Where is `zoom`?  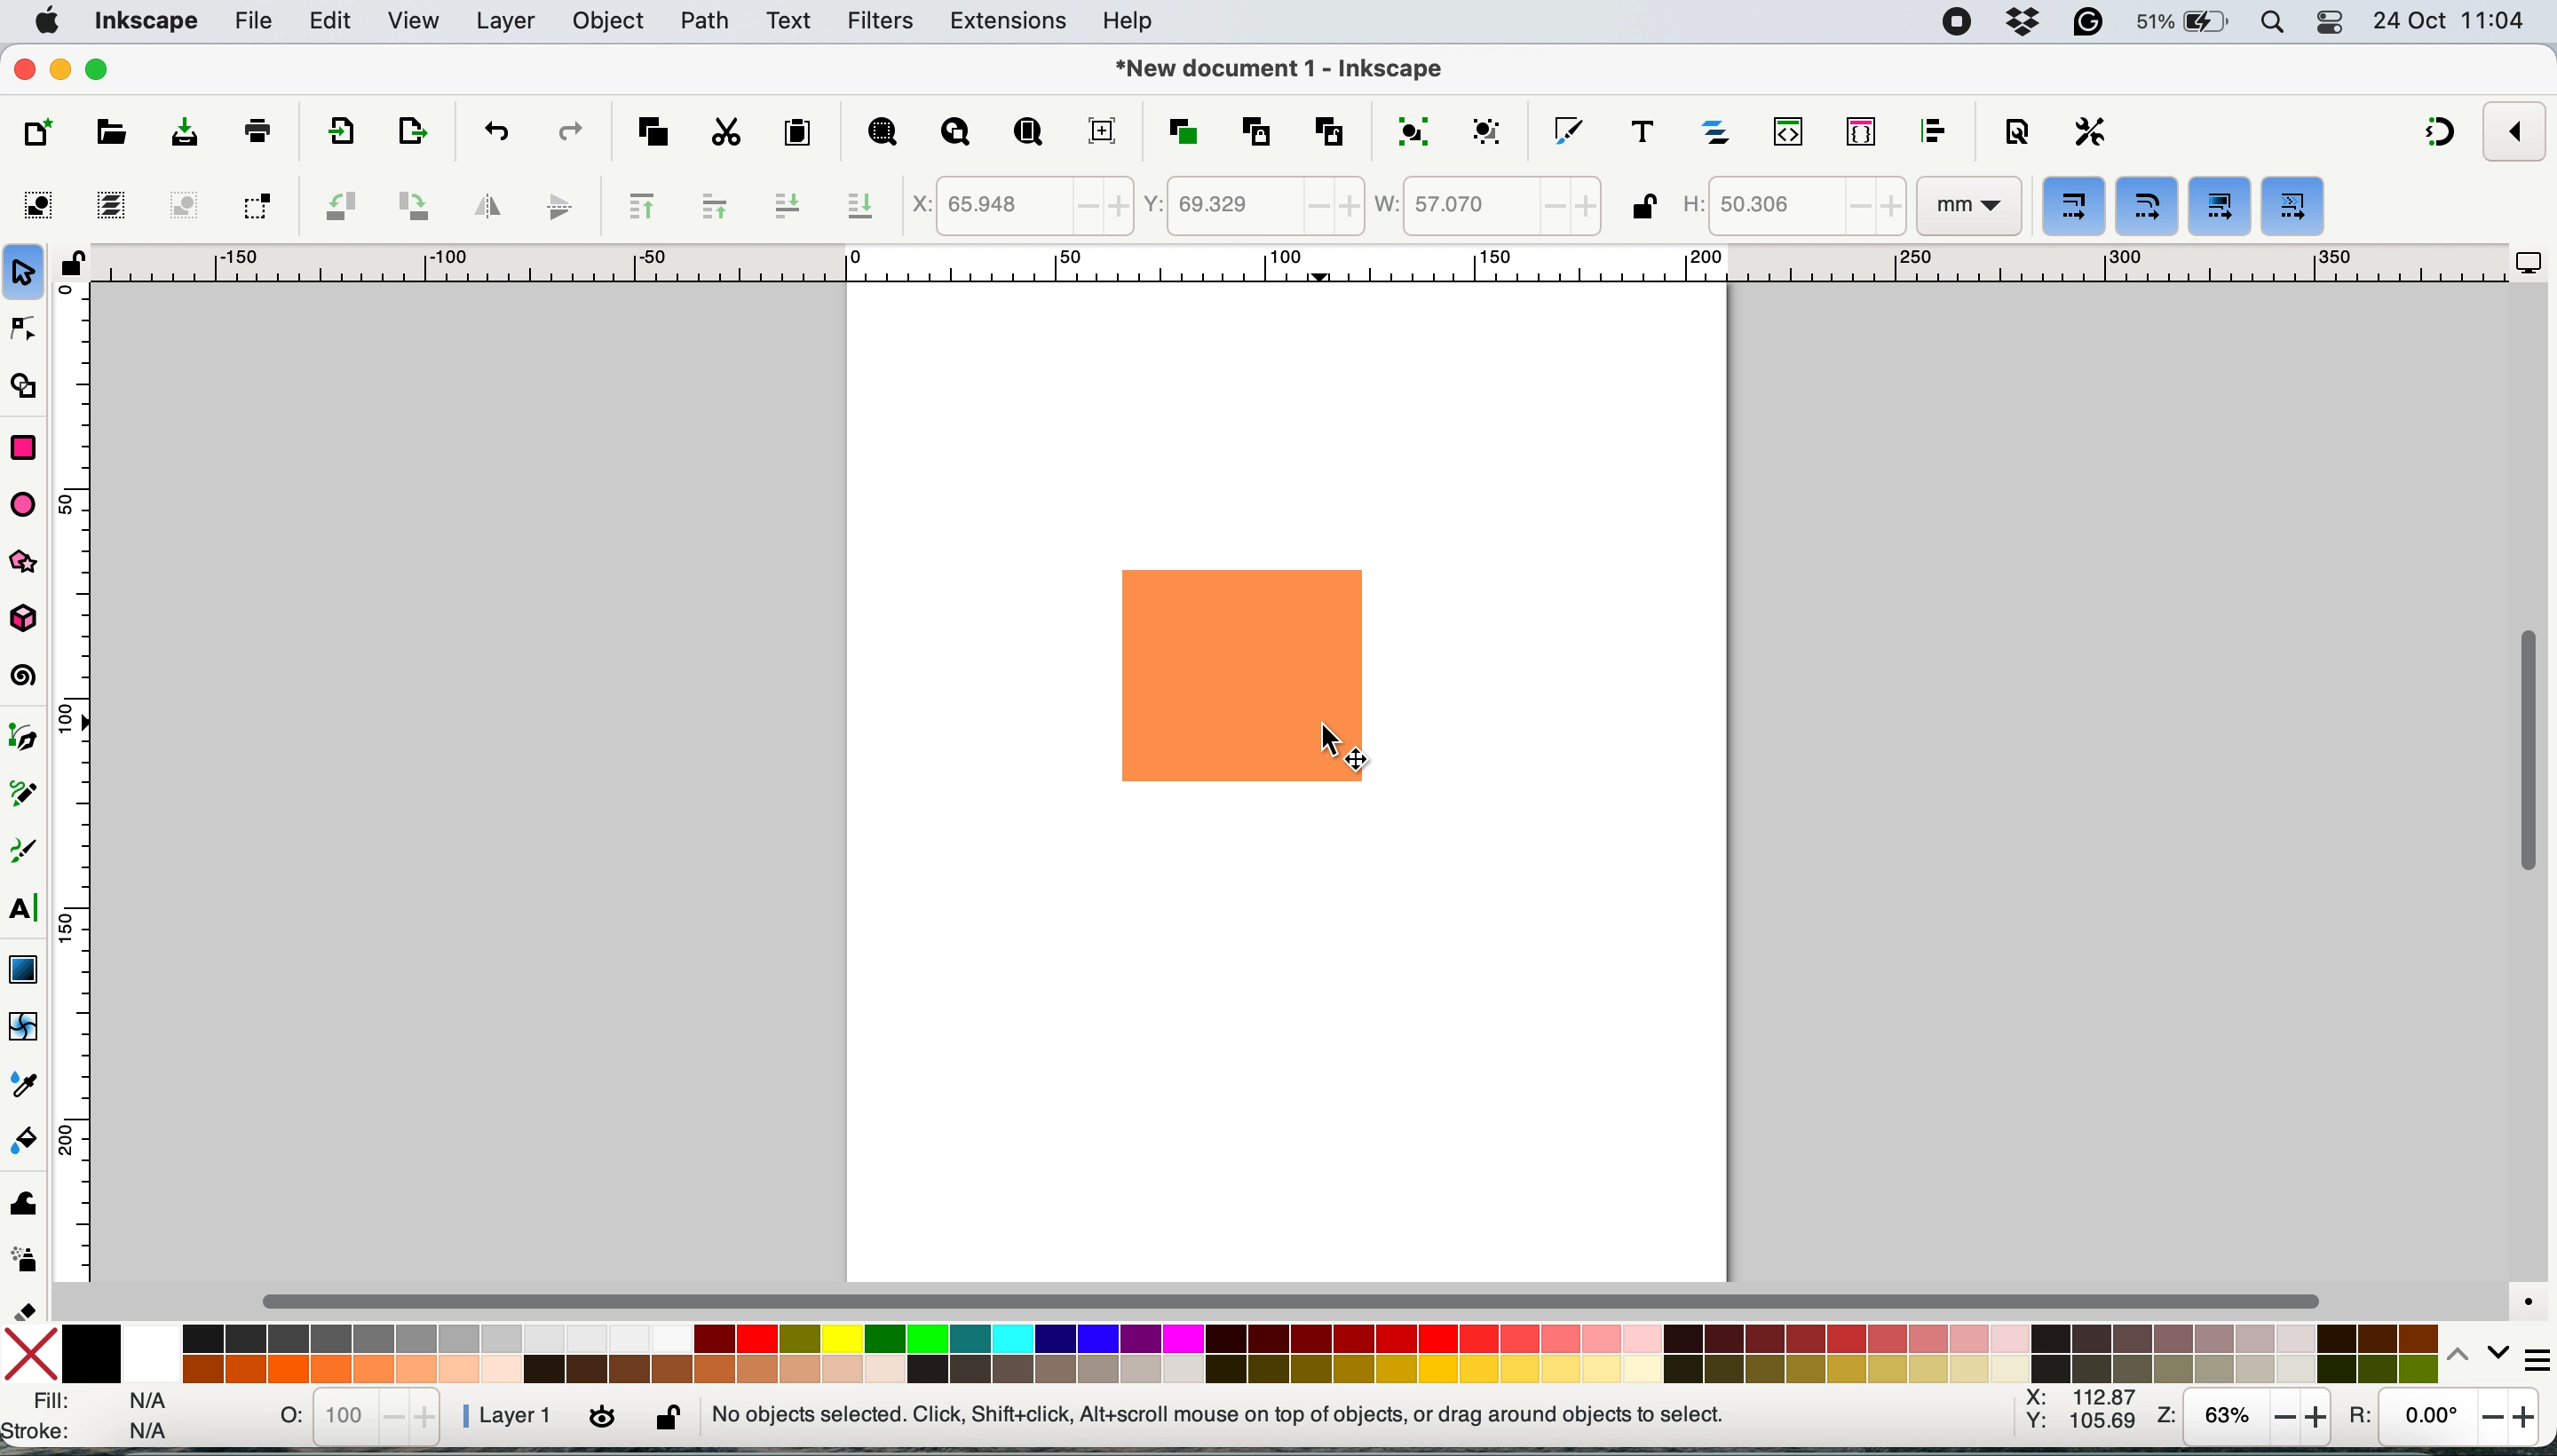 zoom is located at coordinates (2243, 1419).